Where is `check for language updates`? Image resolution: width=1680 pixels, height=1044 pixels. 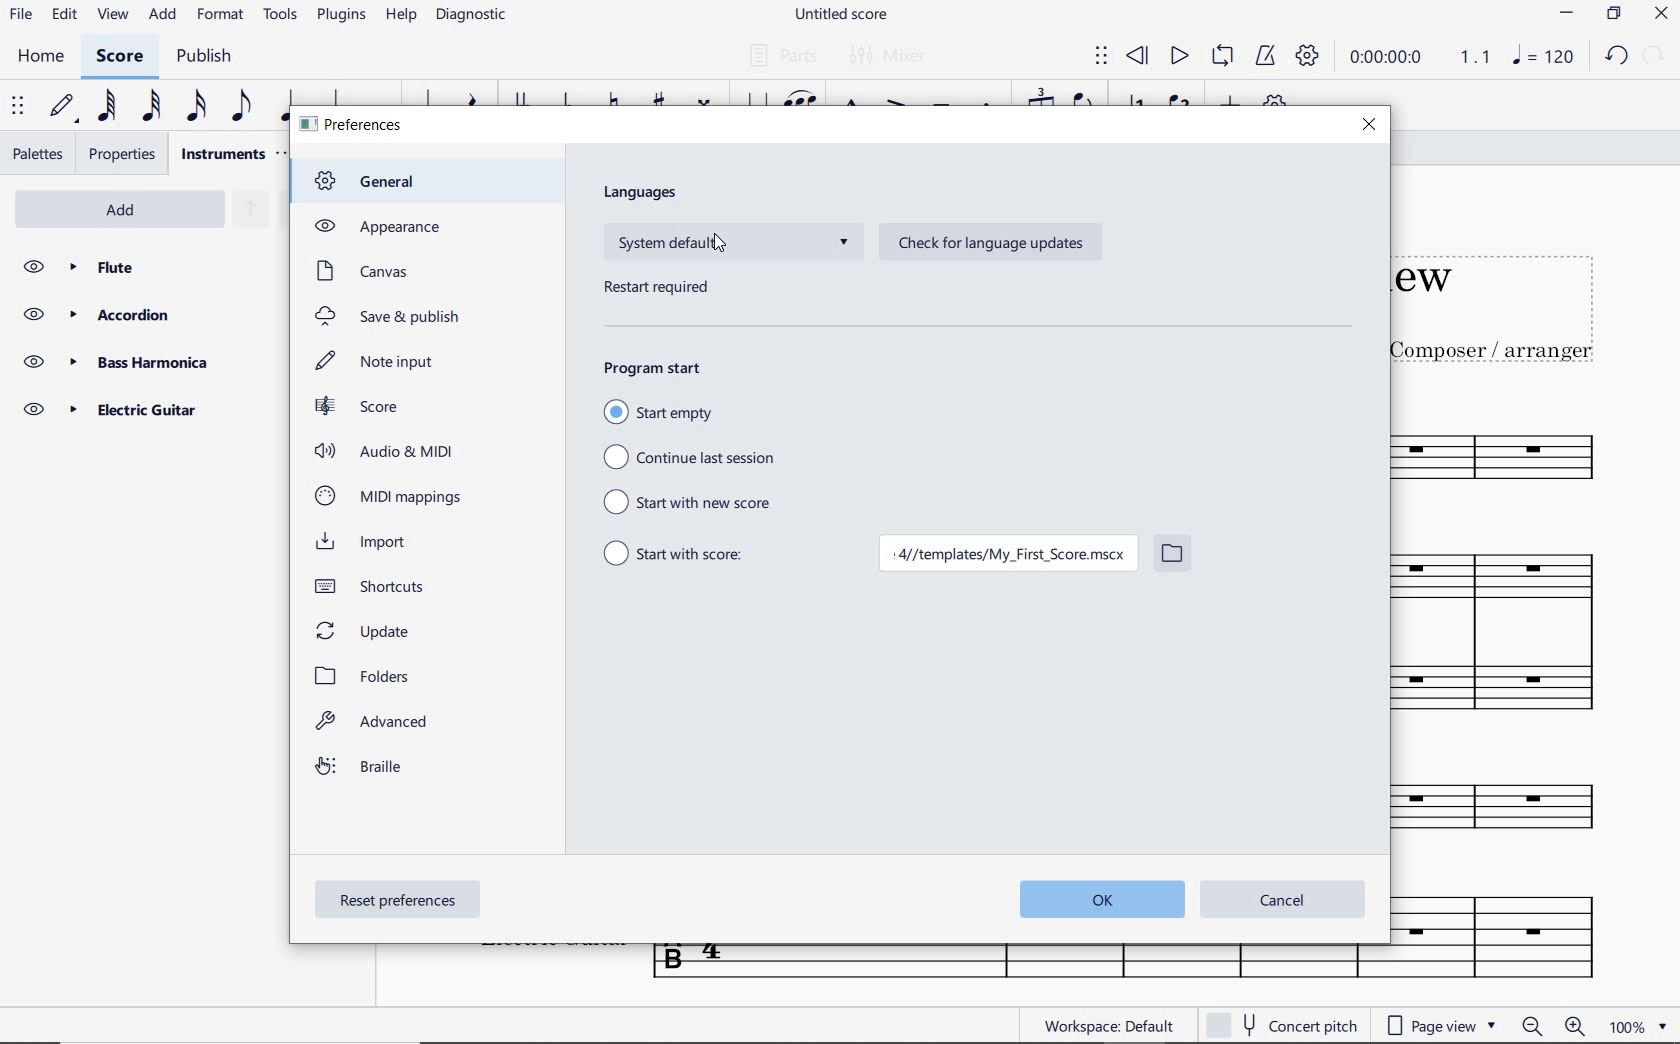 check for language updates is located at coordinates (986, 244).